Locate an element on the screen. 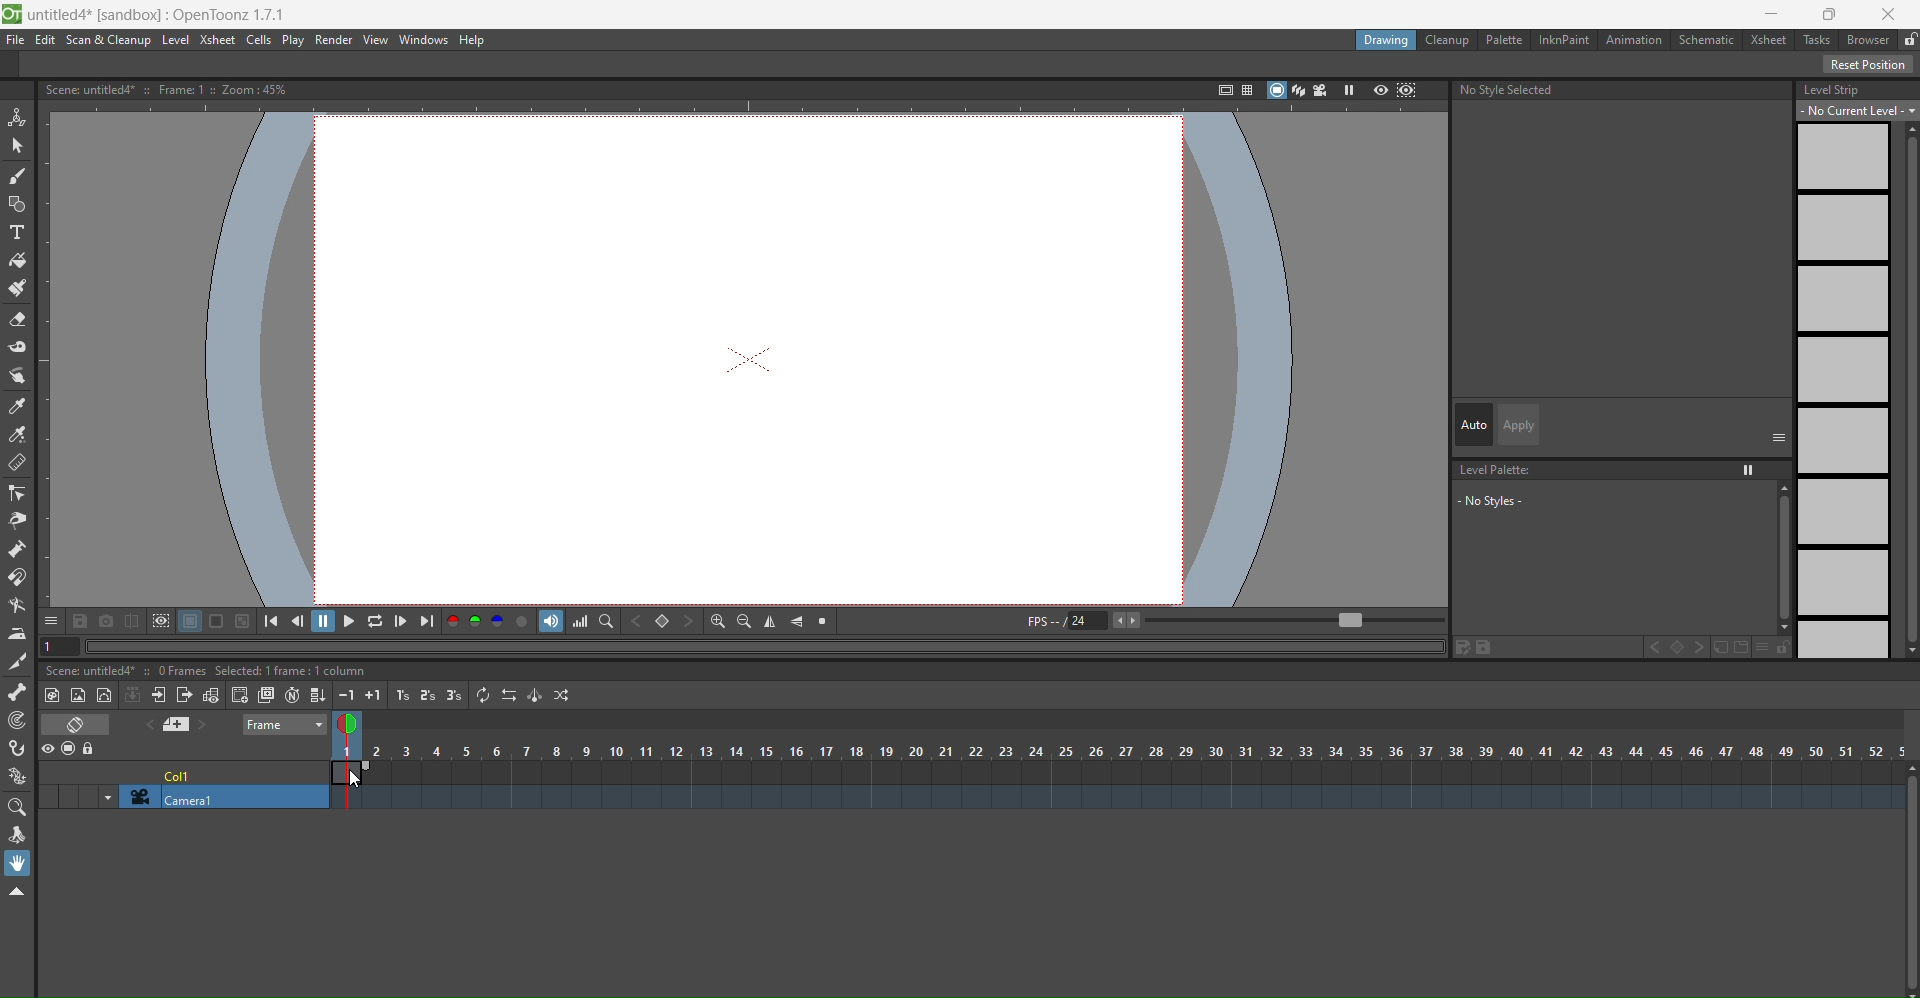 This screenshot has height=998, width=1920. eraser tool is located at coordinates (18, 319).